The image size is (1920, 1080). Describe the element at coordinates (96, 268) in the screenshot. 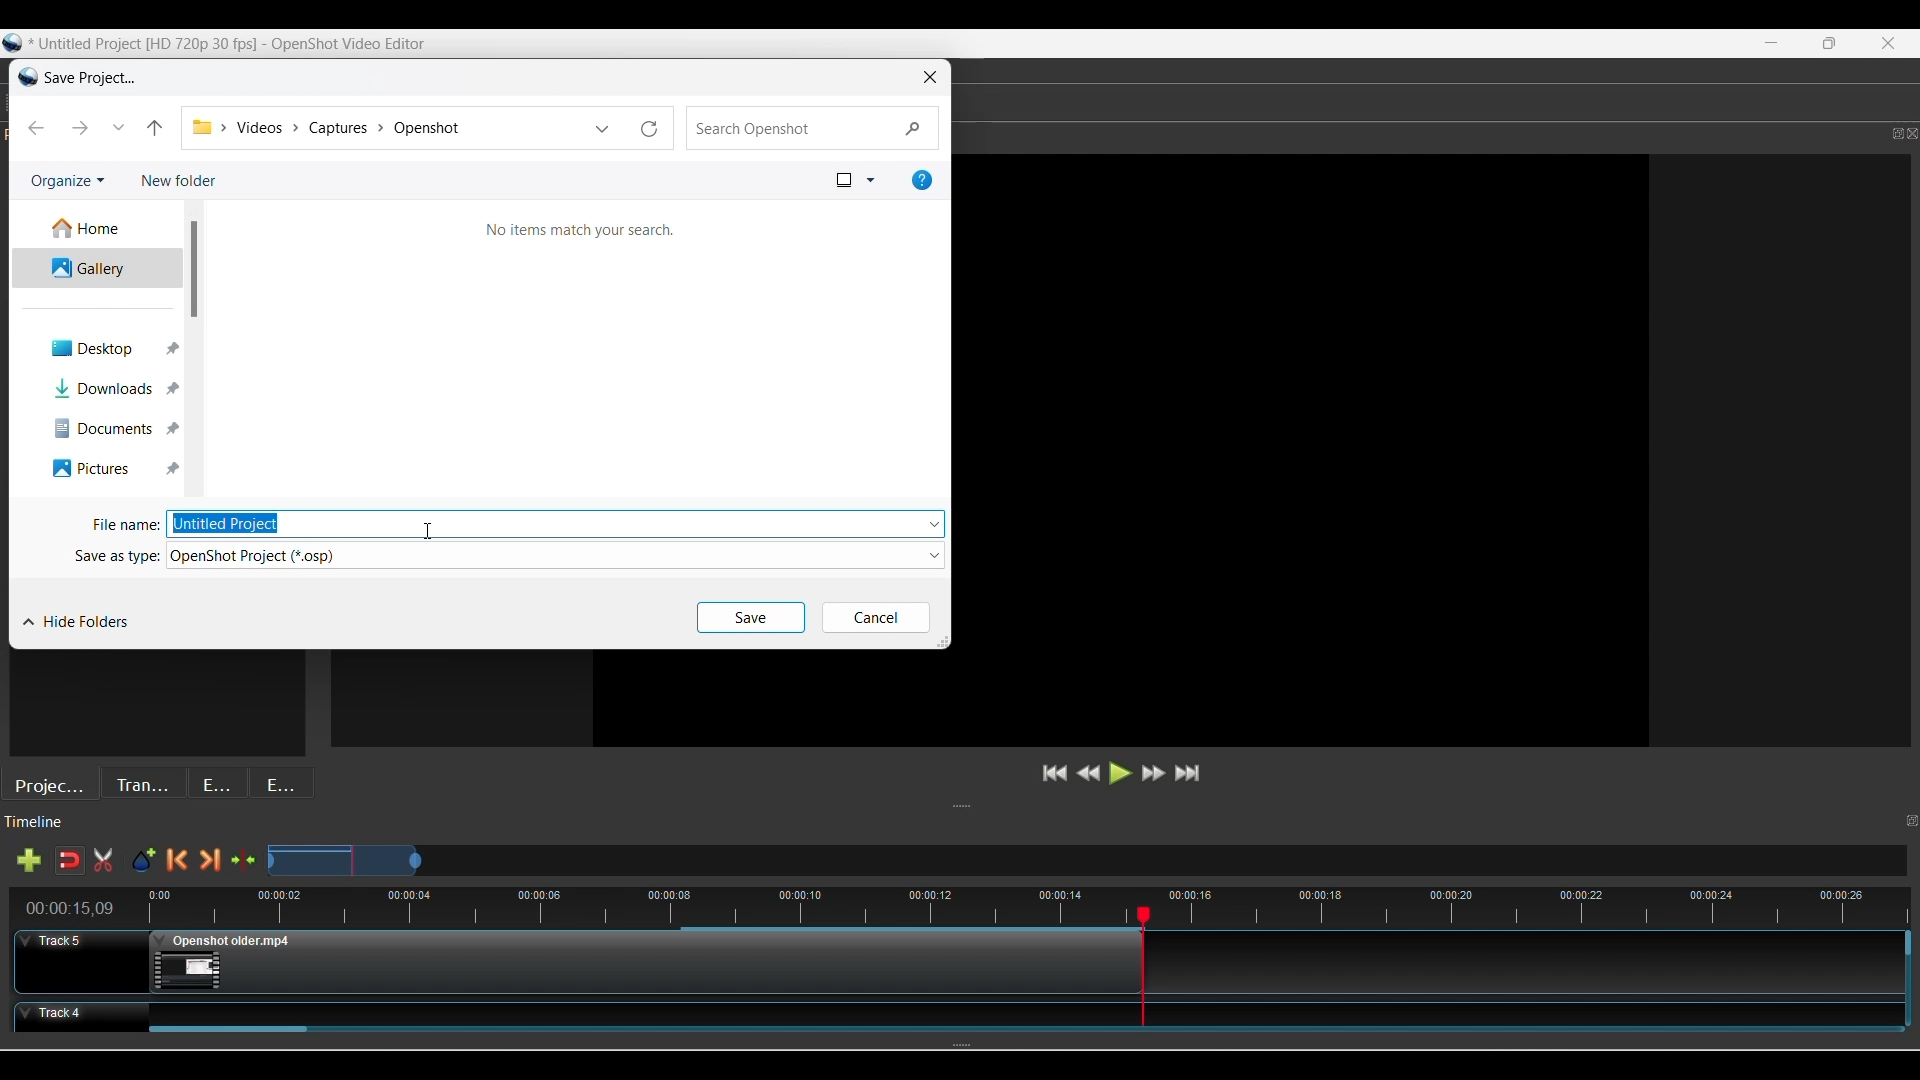

I see `Gallery/Current folder` at that location.